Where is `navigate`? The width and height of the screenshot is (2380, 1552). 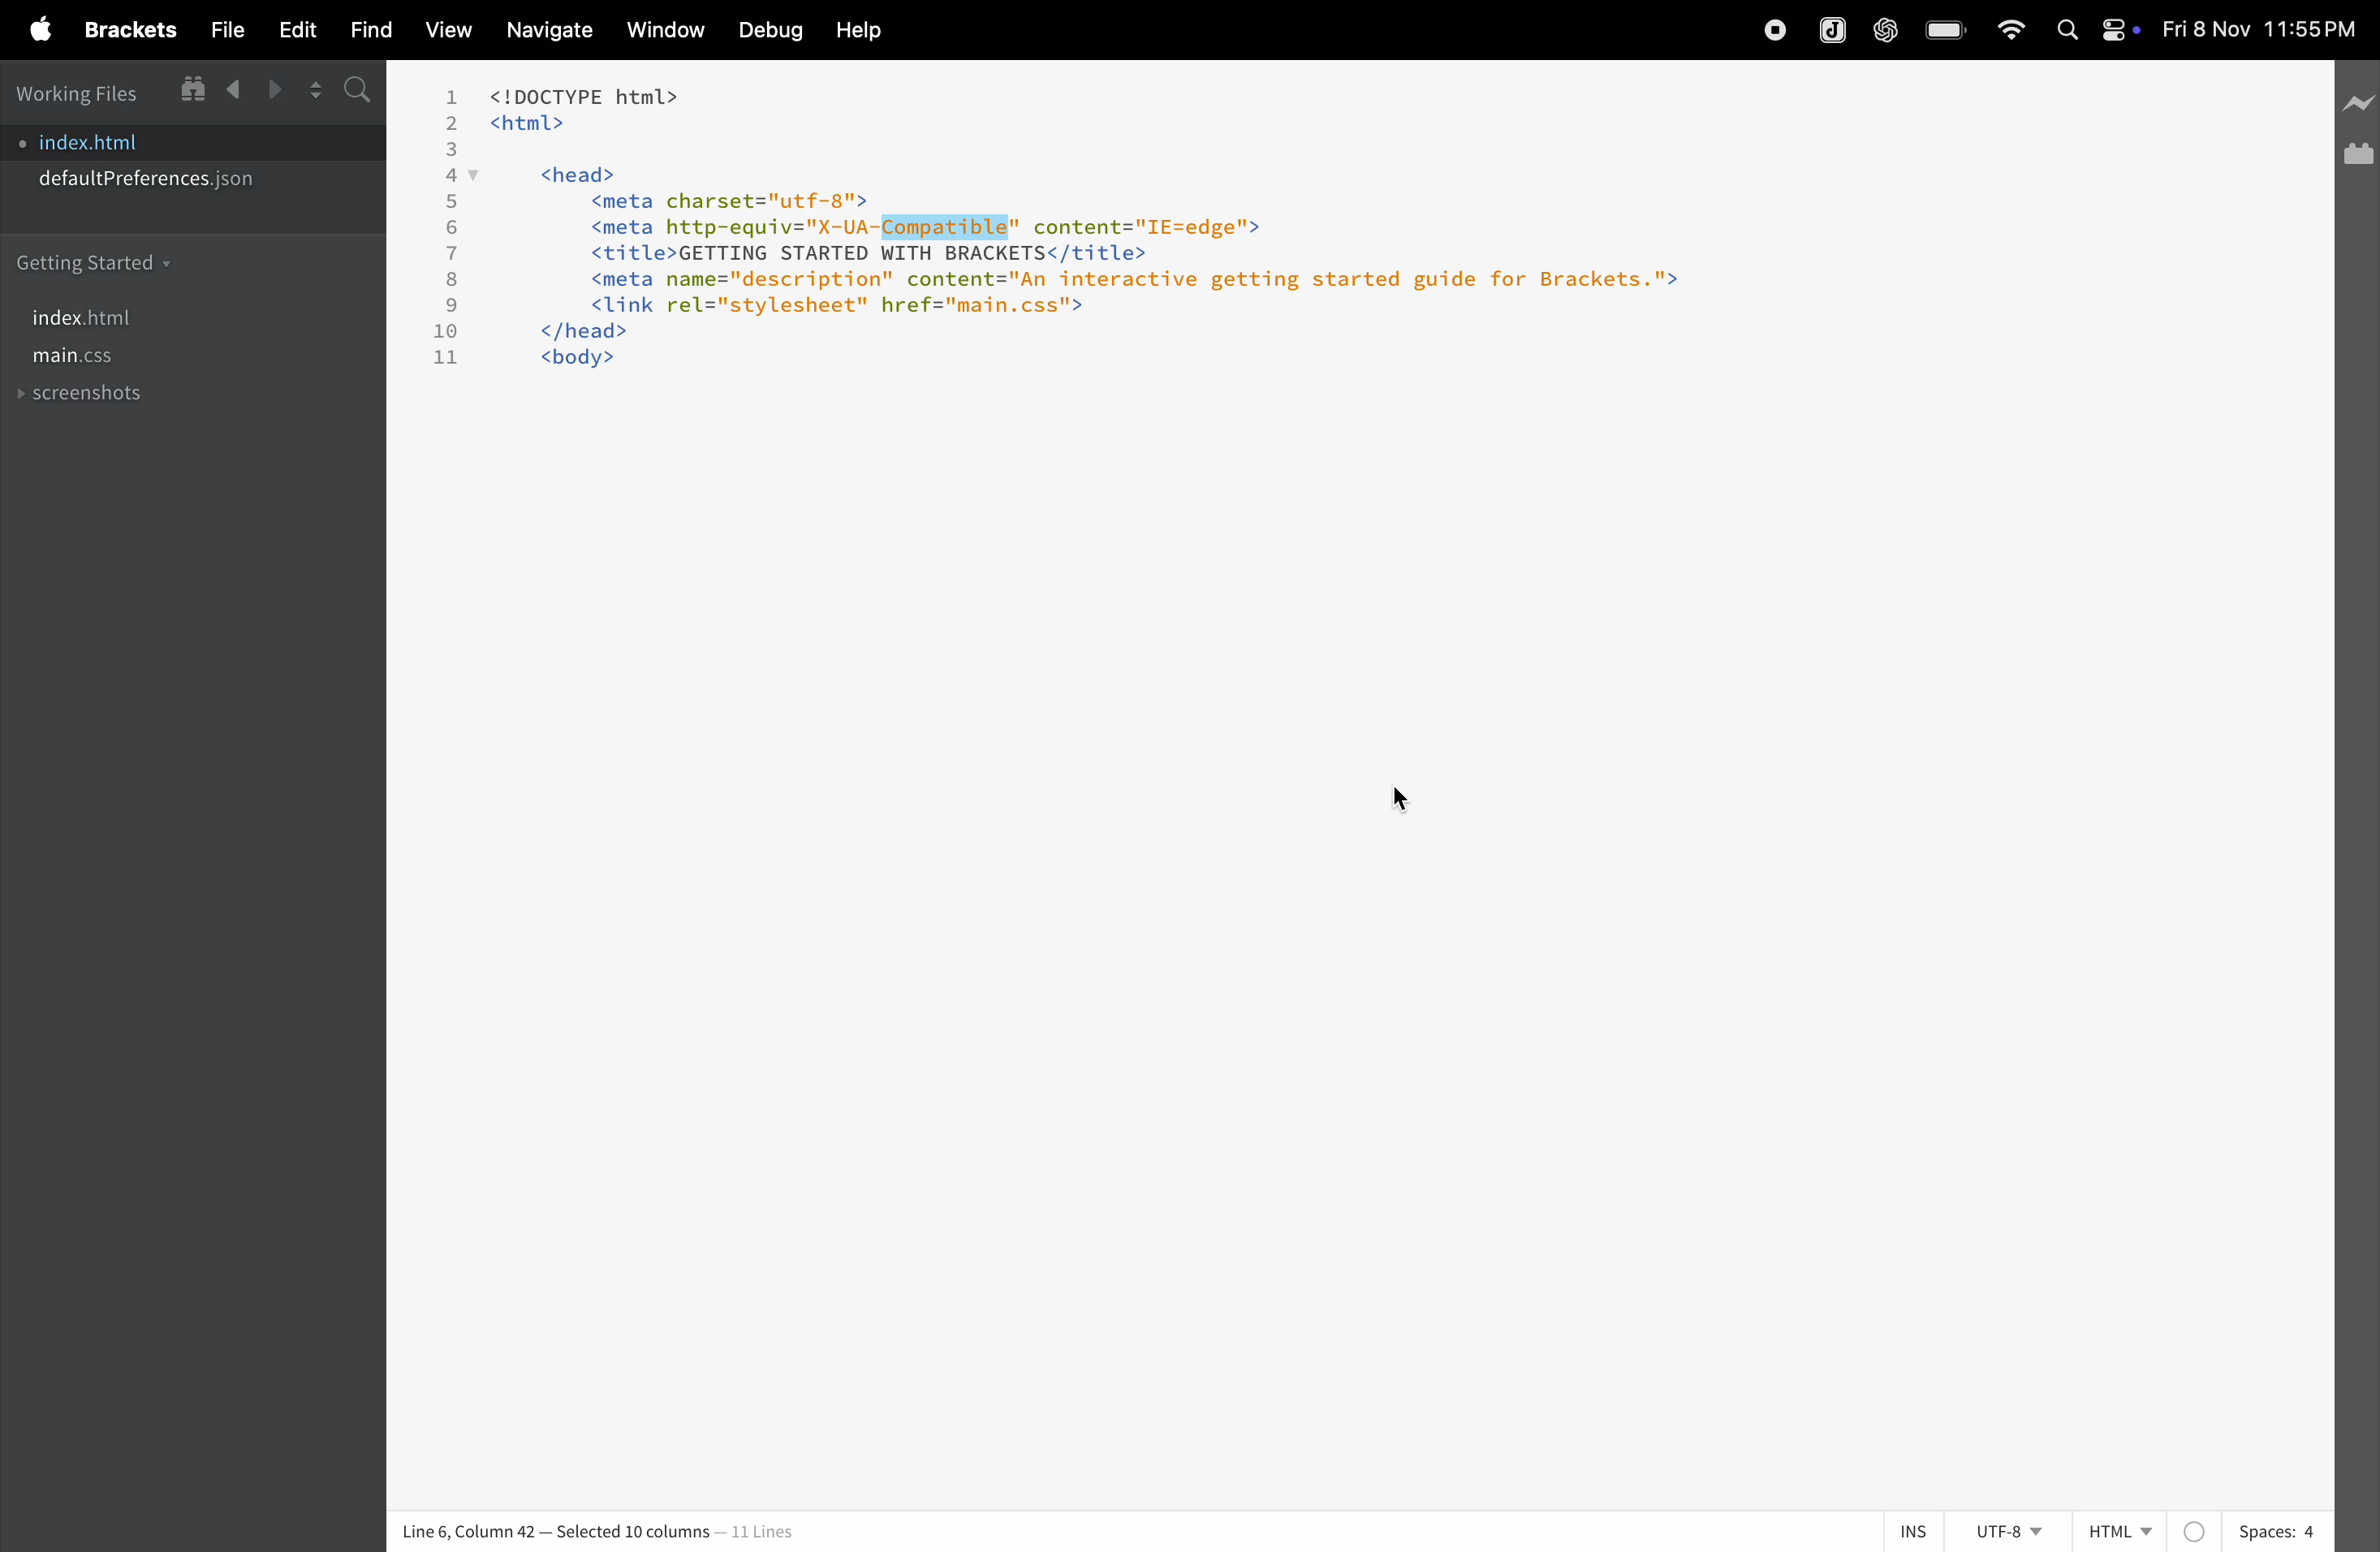 navigate is located at coordinates (540, 32).